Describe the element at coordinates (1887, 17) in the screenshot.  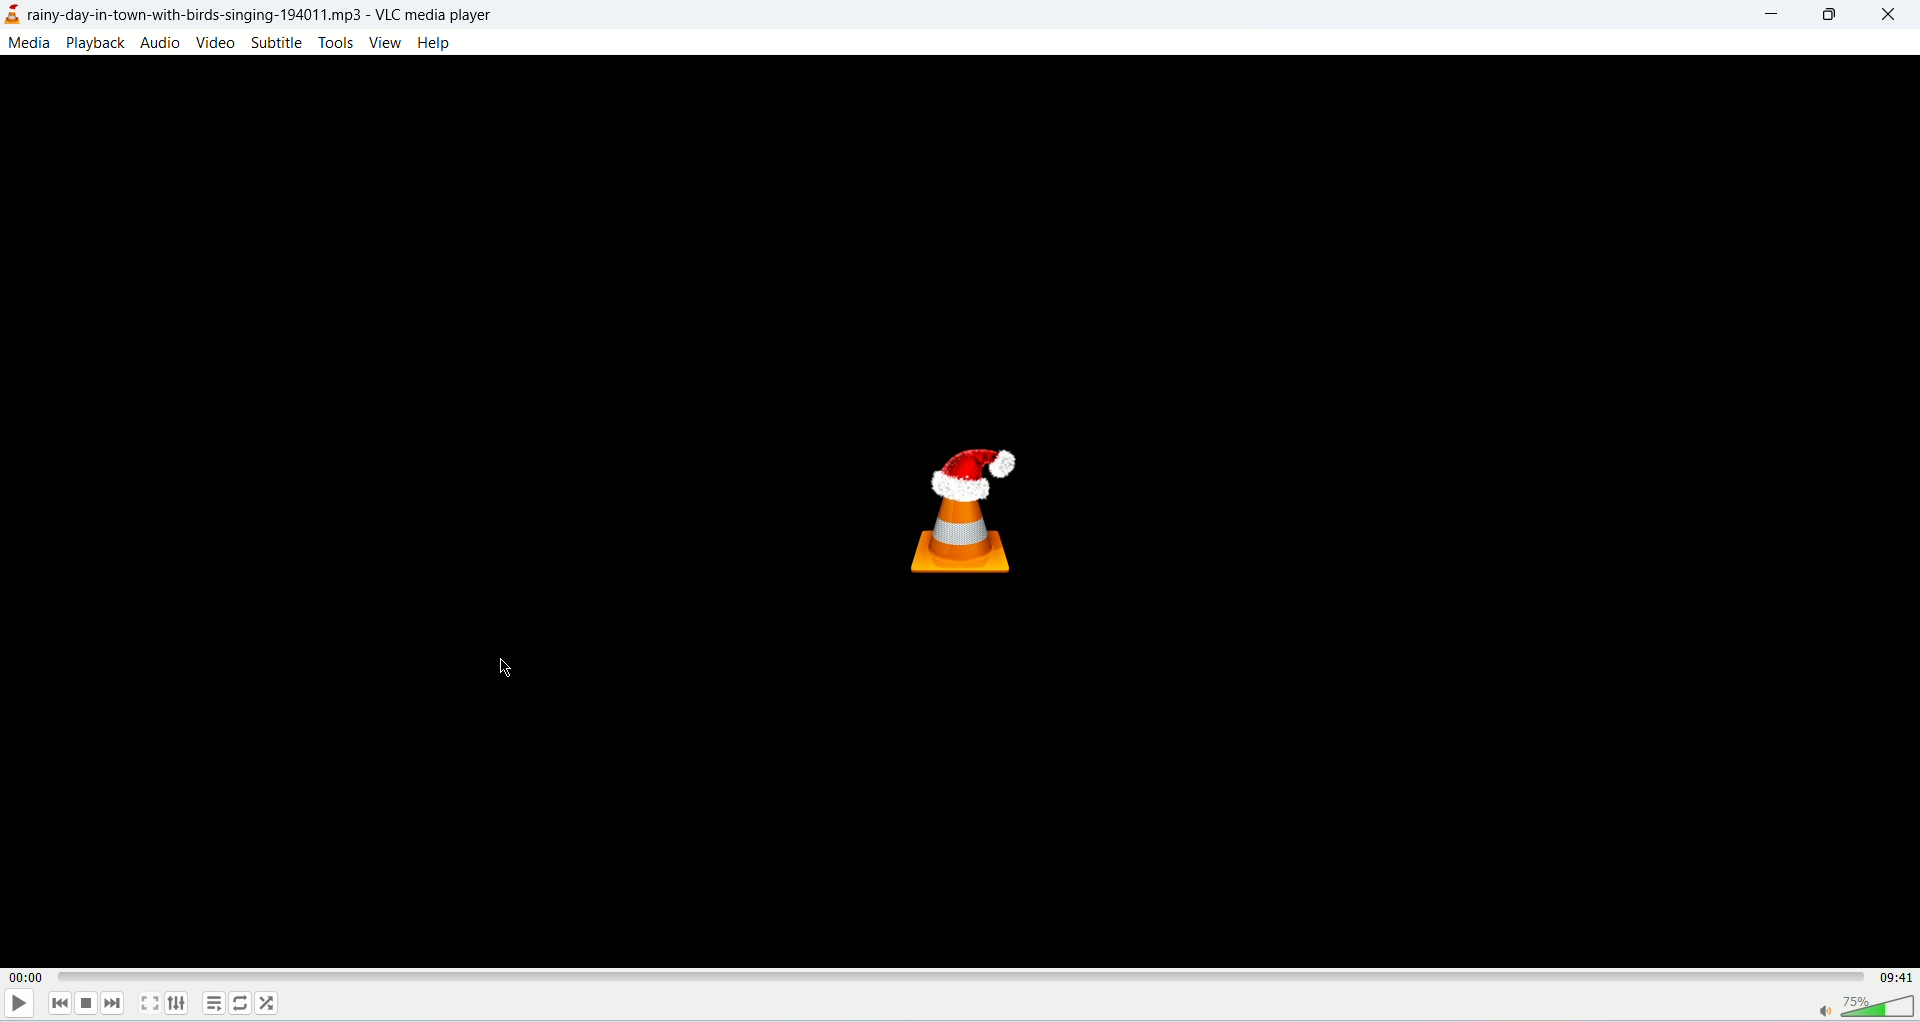
I see `close` at that location.